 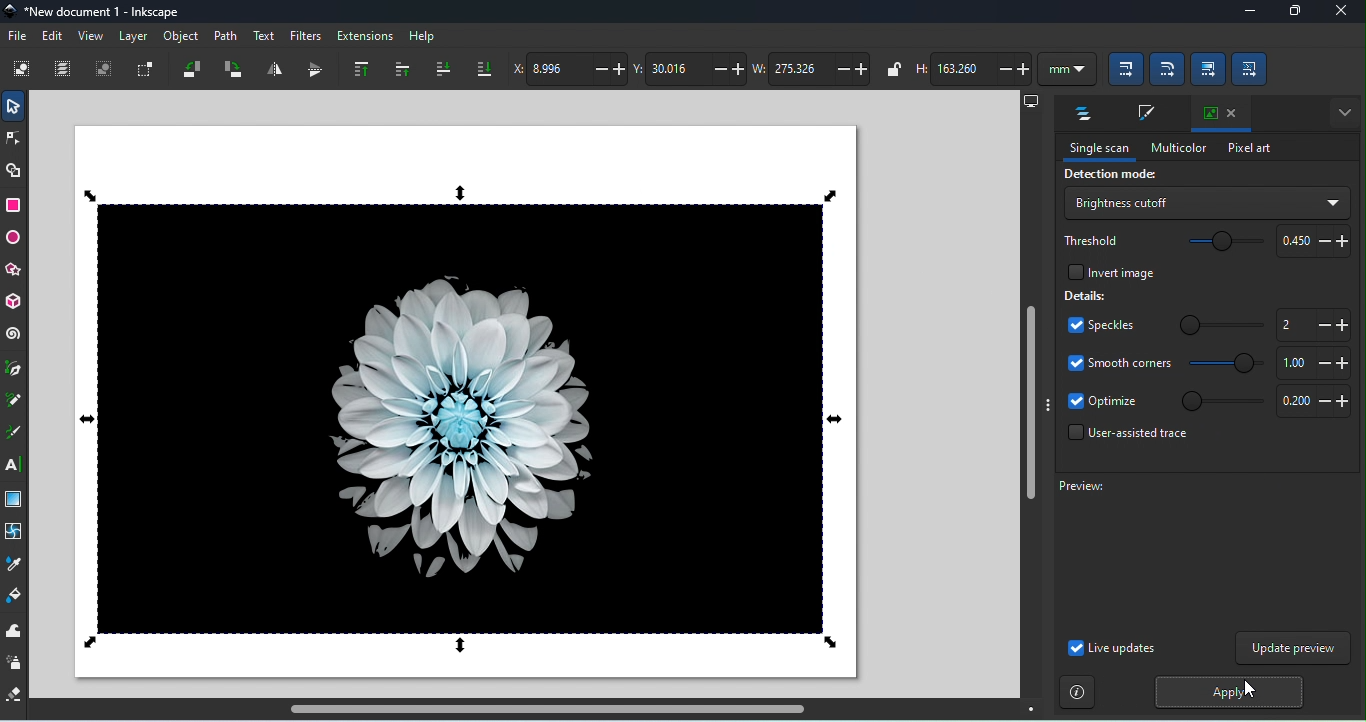 What do you see at coordinates (1244, 13) in the screenshot?
I see `Minimize` at bounding box center [1244, 13].